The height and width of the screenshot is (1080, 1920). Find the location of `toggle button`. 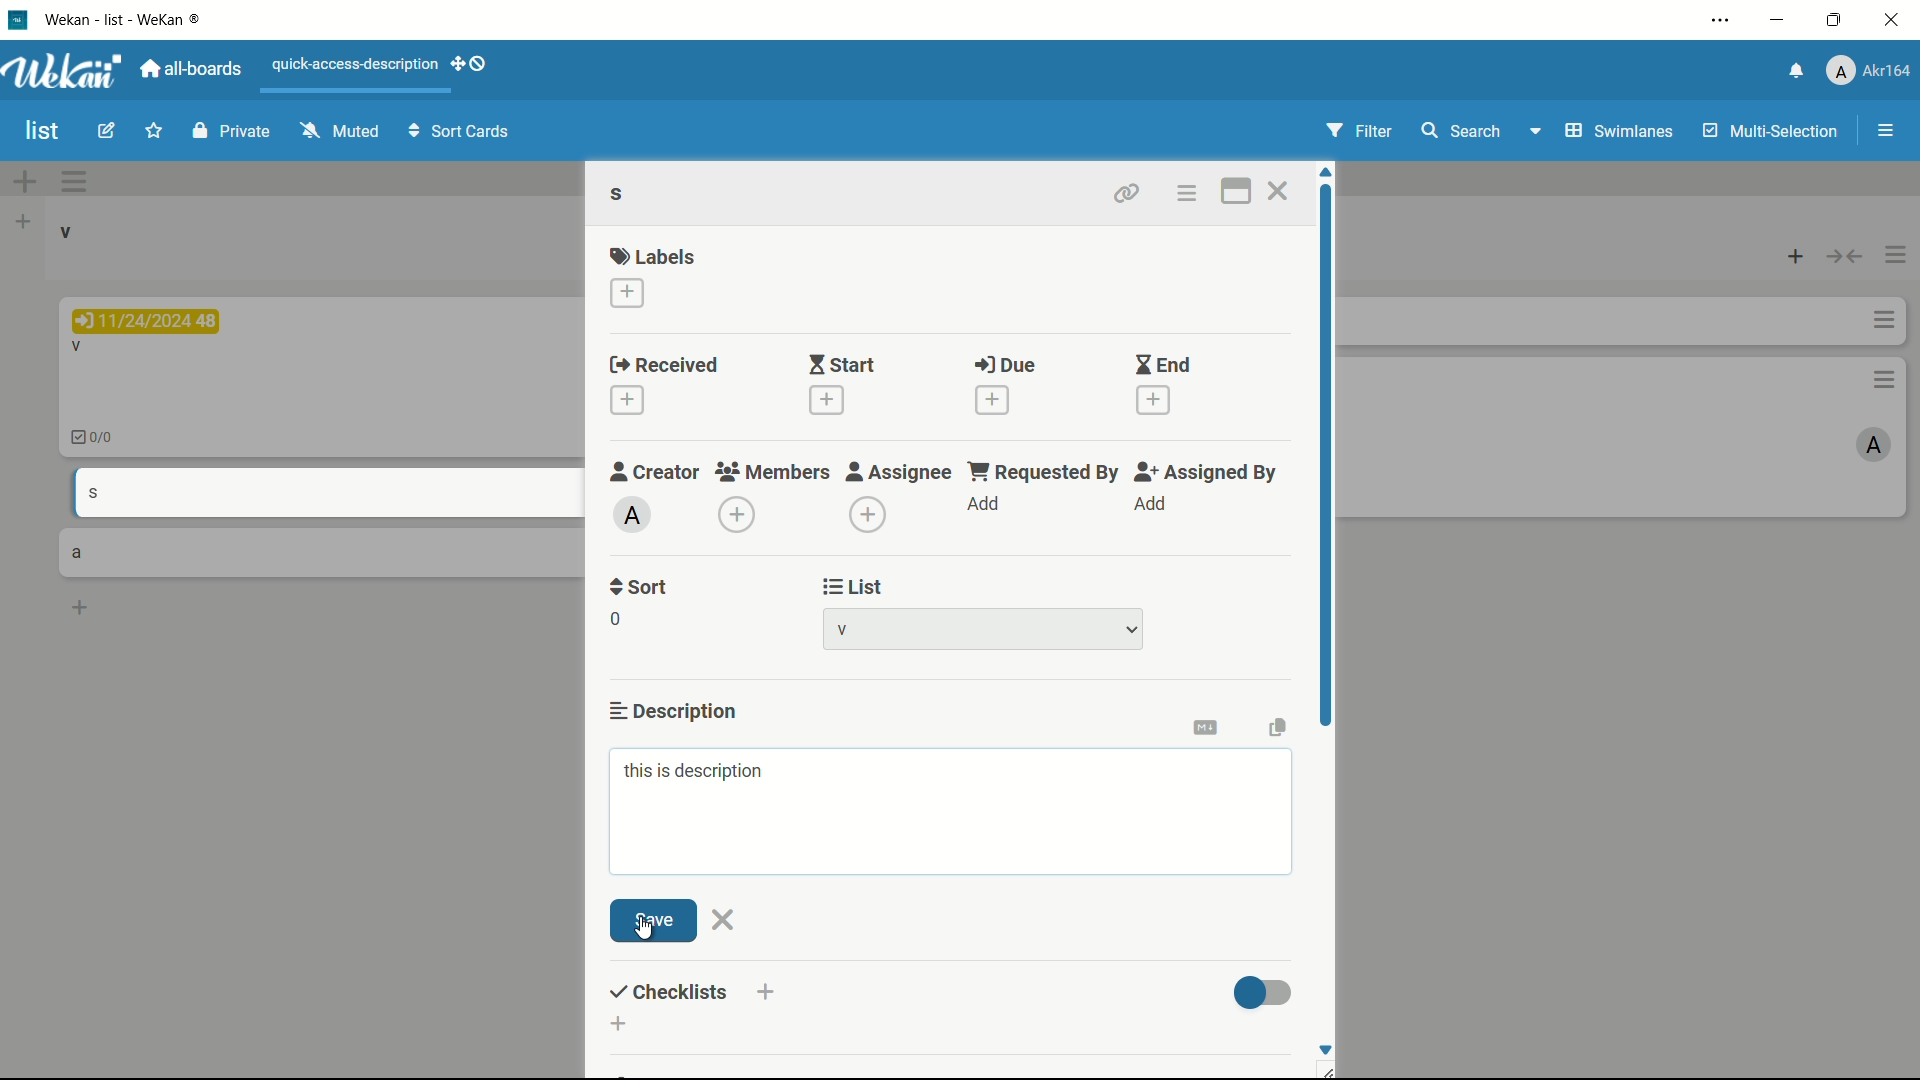

toggle button is located at coordinates (1263, 989).